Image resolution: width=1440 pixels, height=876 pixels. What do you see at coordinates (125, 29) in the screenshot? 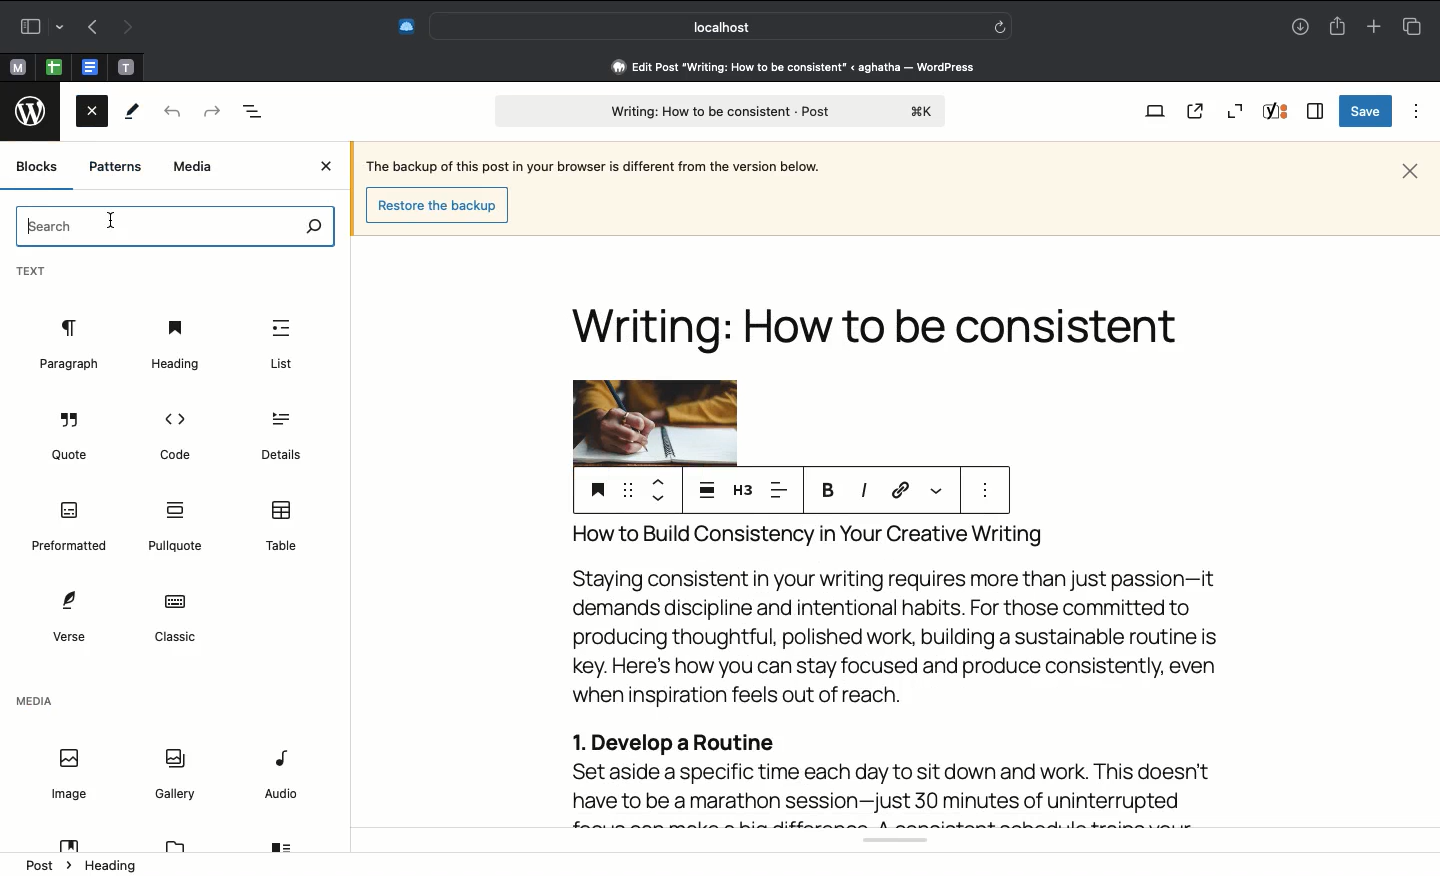
I see `Next page` at bounding box center [125, 29].